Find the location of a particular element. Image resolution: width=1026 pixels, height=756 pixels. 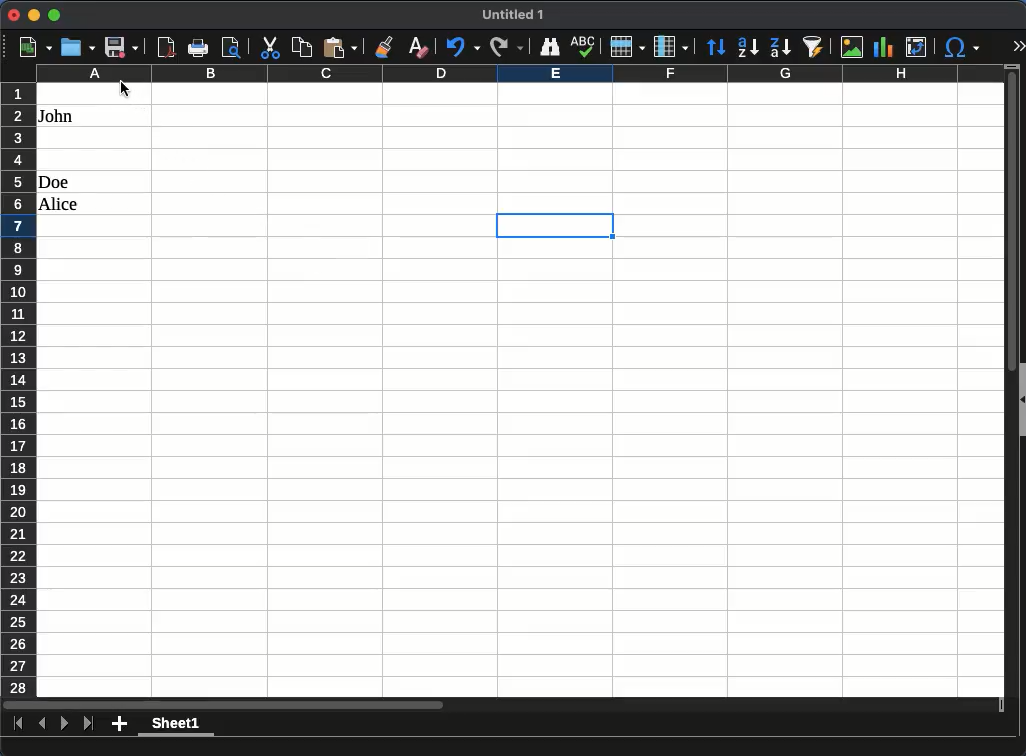

column is located at coordinates (671, 45).